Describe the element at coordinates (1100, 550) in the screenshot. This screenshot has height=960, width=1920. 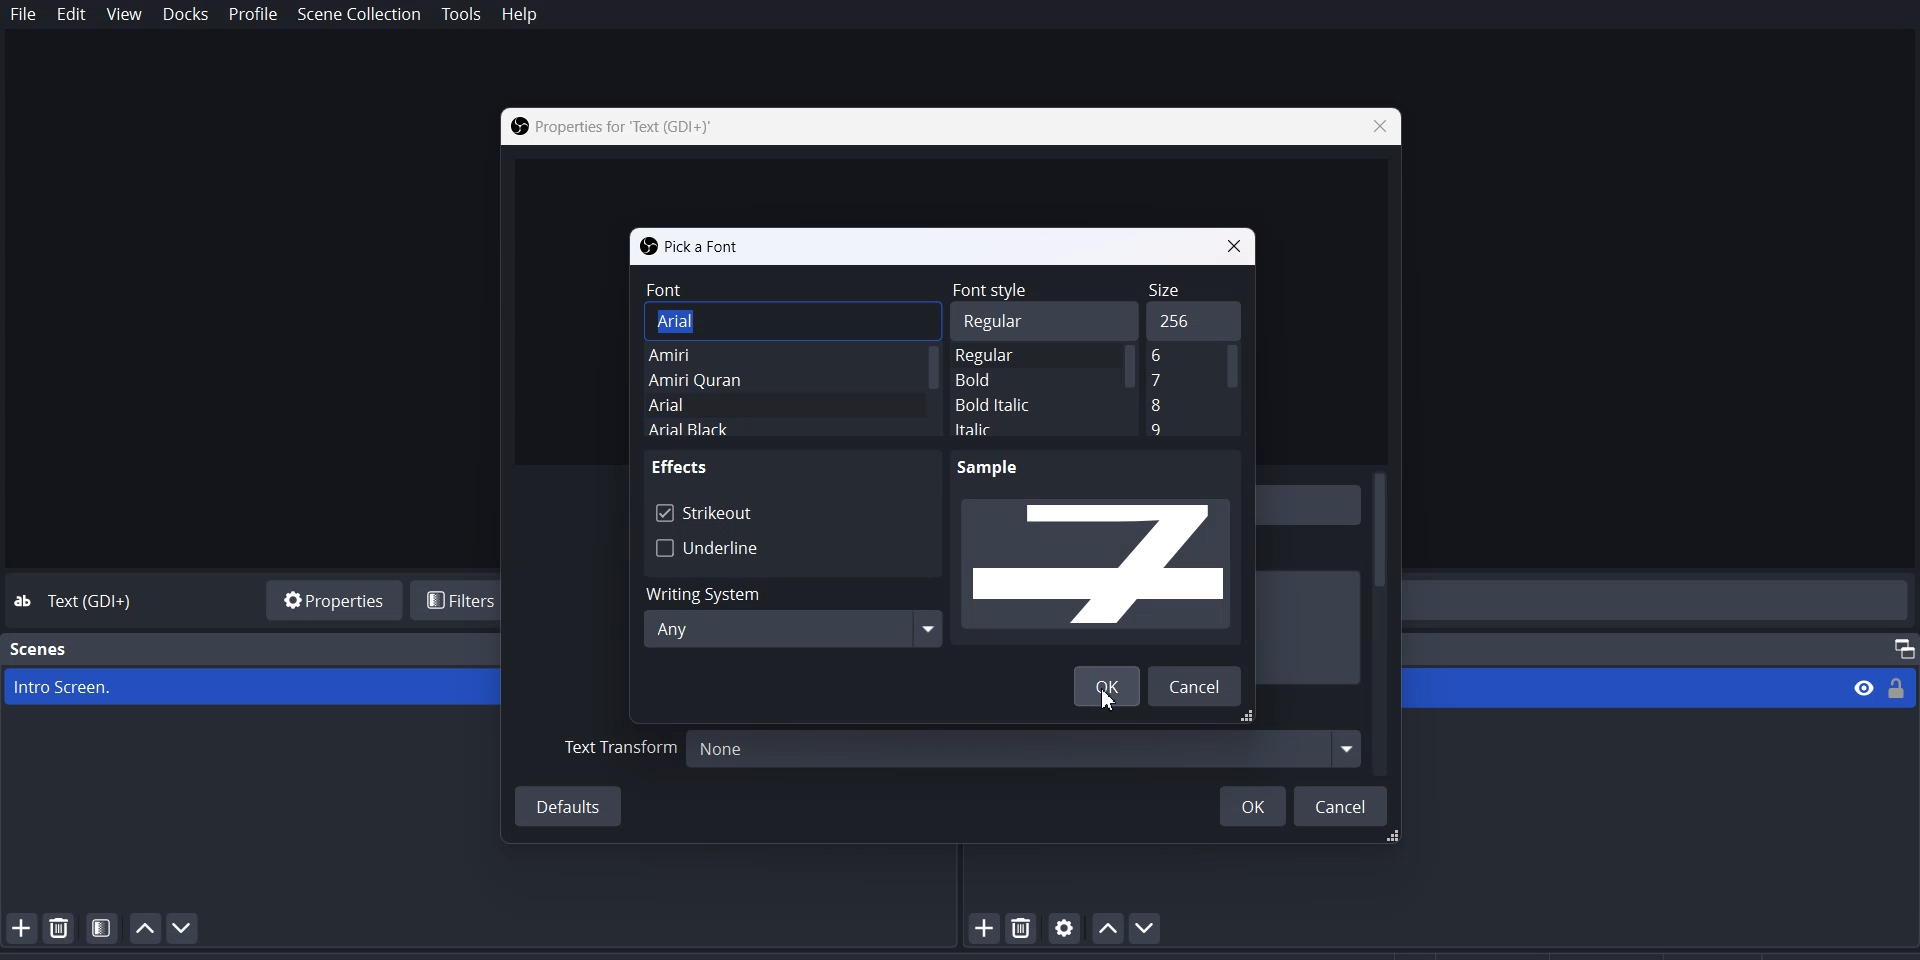
I see `Preview sample` at that location.